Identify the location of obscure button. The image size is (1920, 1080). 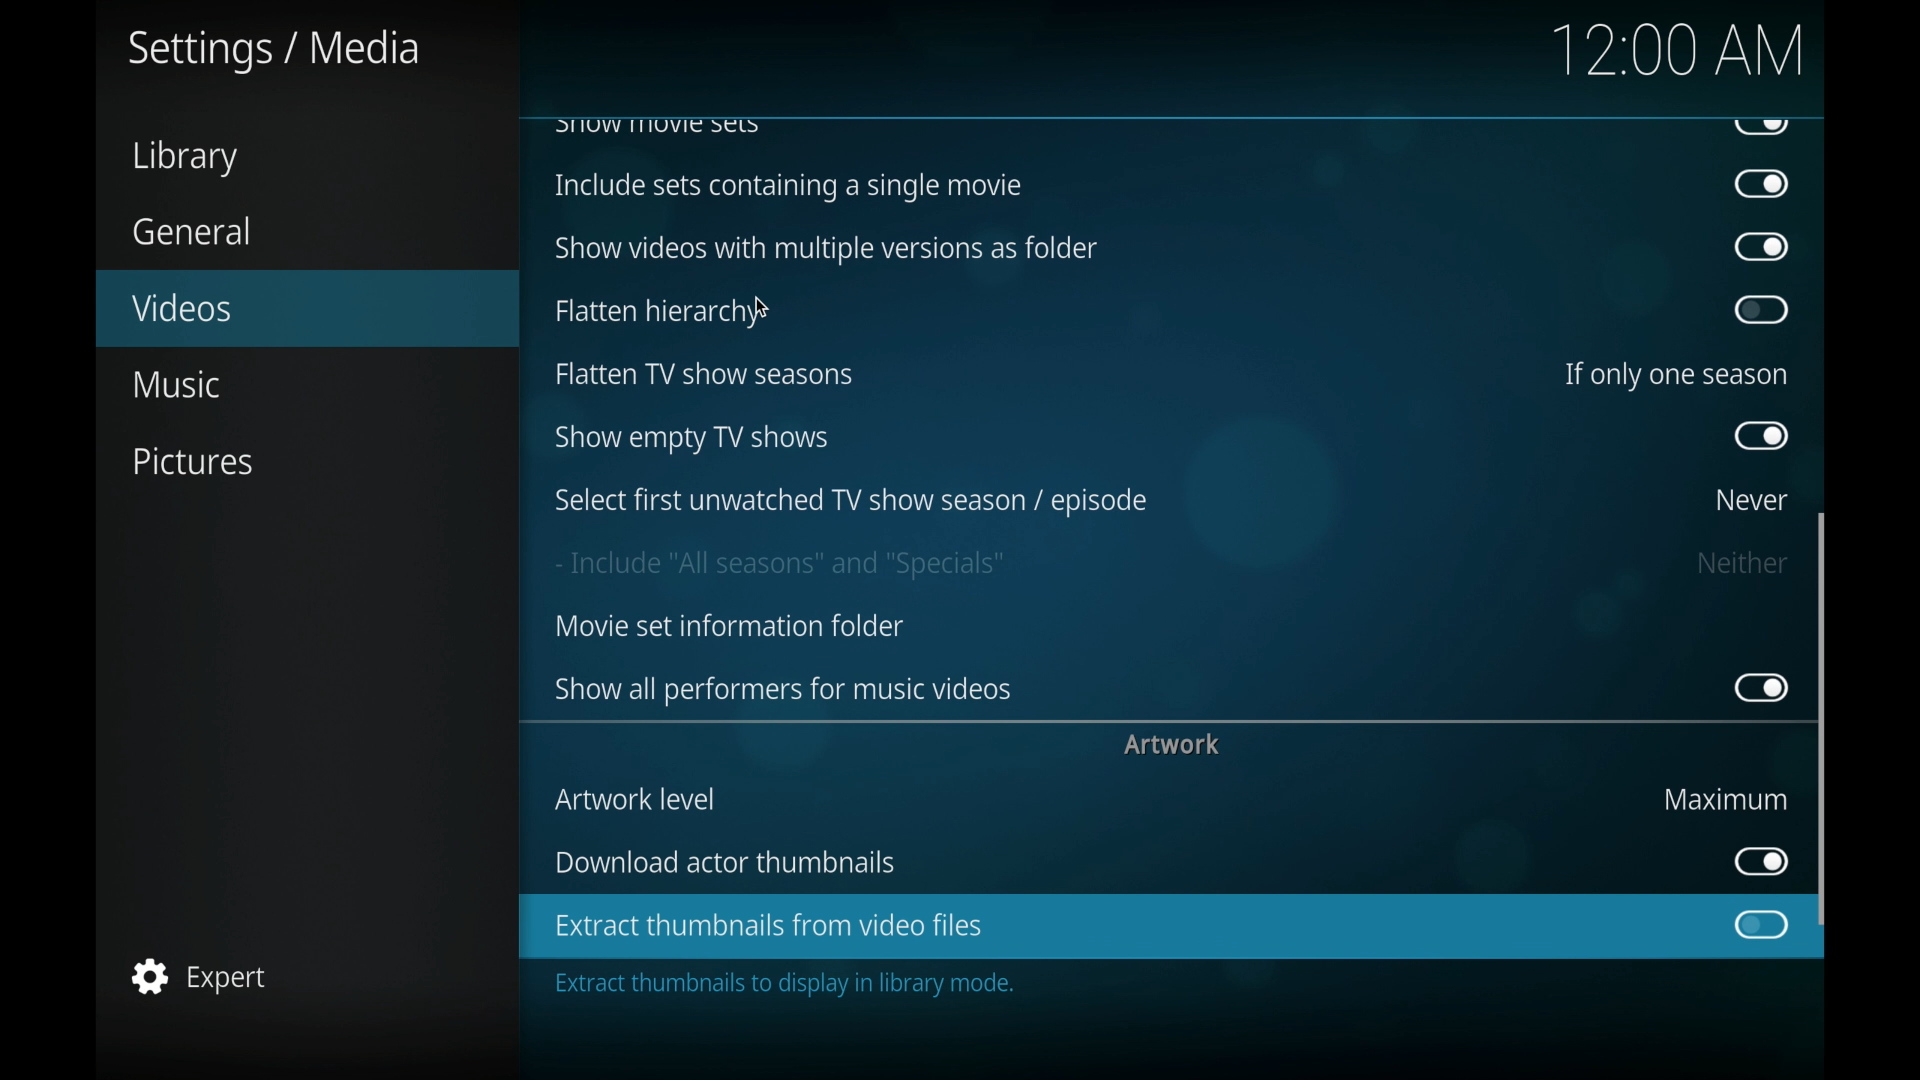
(1760, 127).